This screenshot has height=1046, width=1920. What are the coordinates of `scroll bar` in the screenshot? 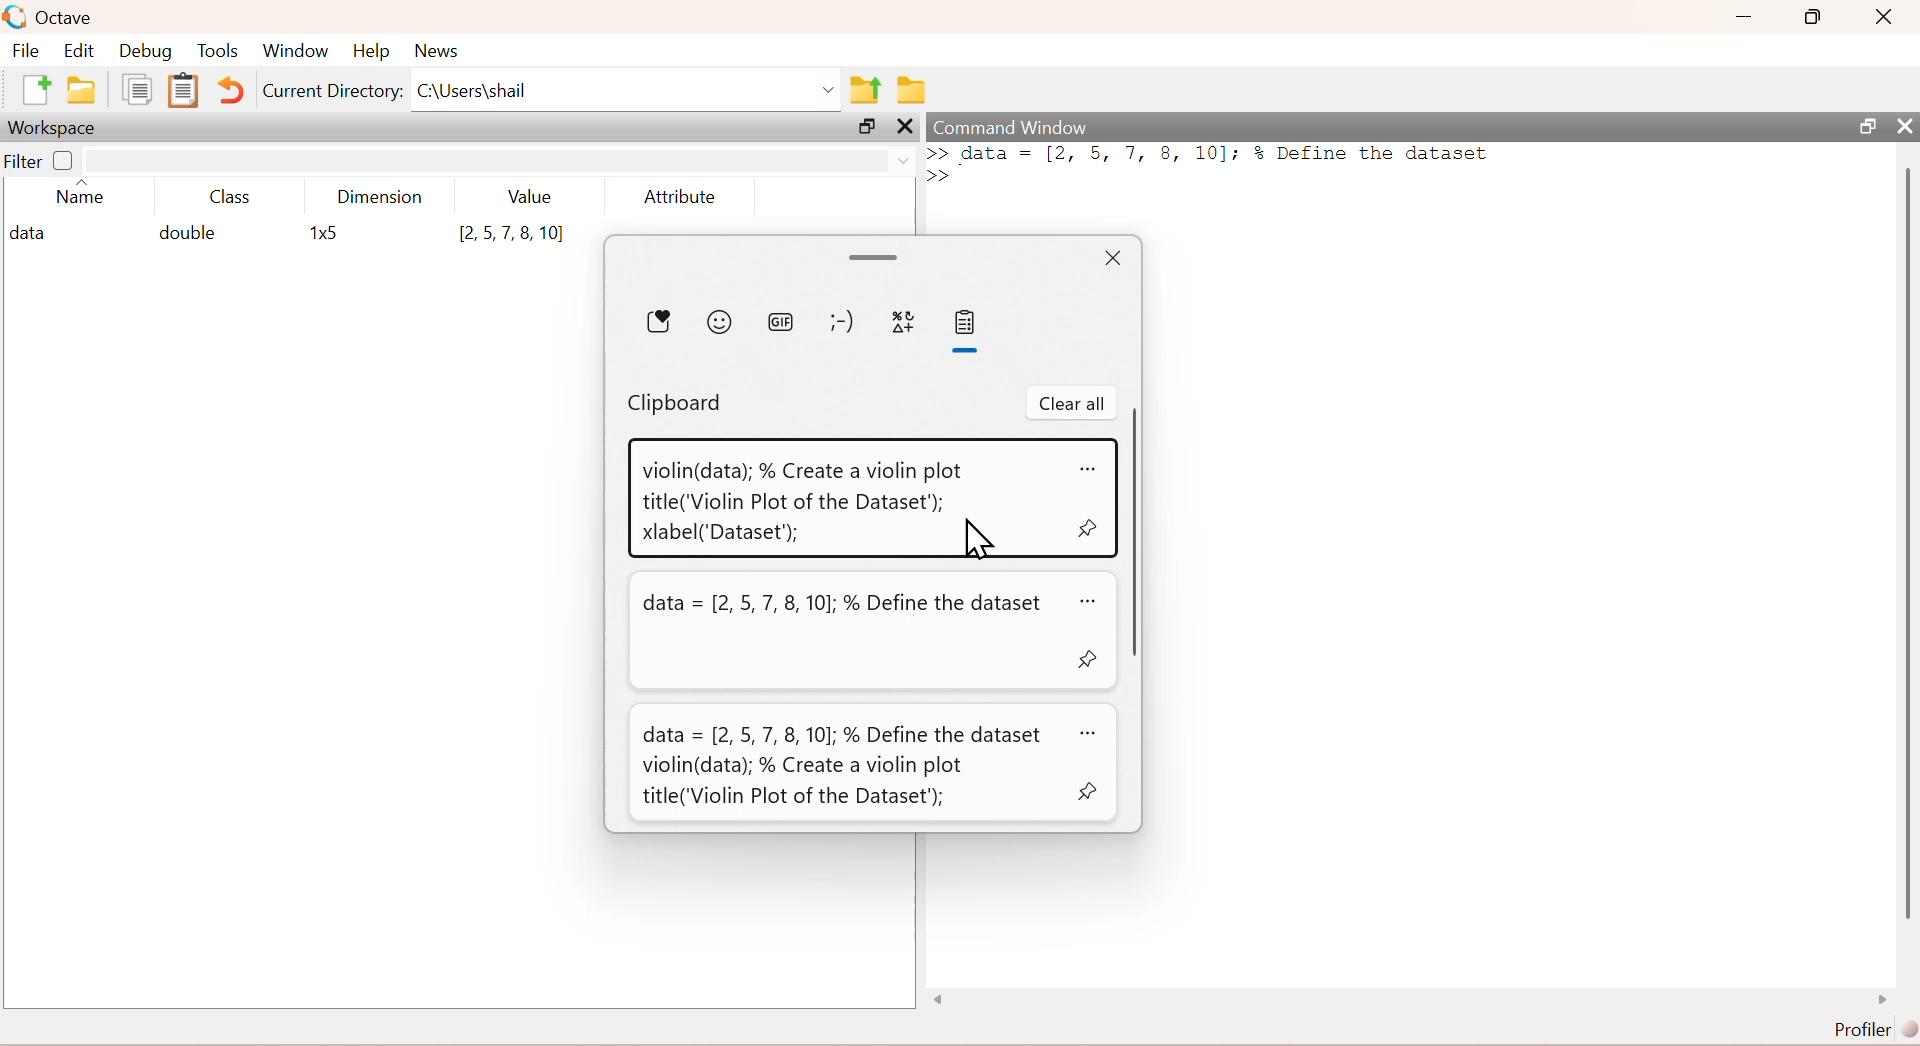 It's located at (1907, 547).